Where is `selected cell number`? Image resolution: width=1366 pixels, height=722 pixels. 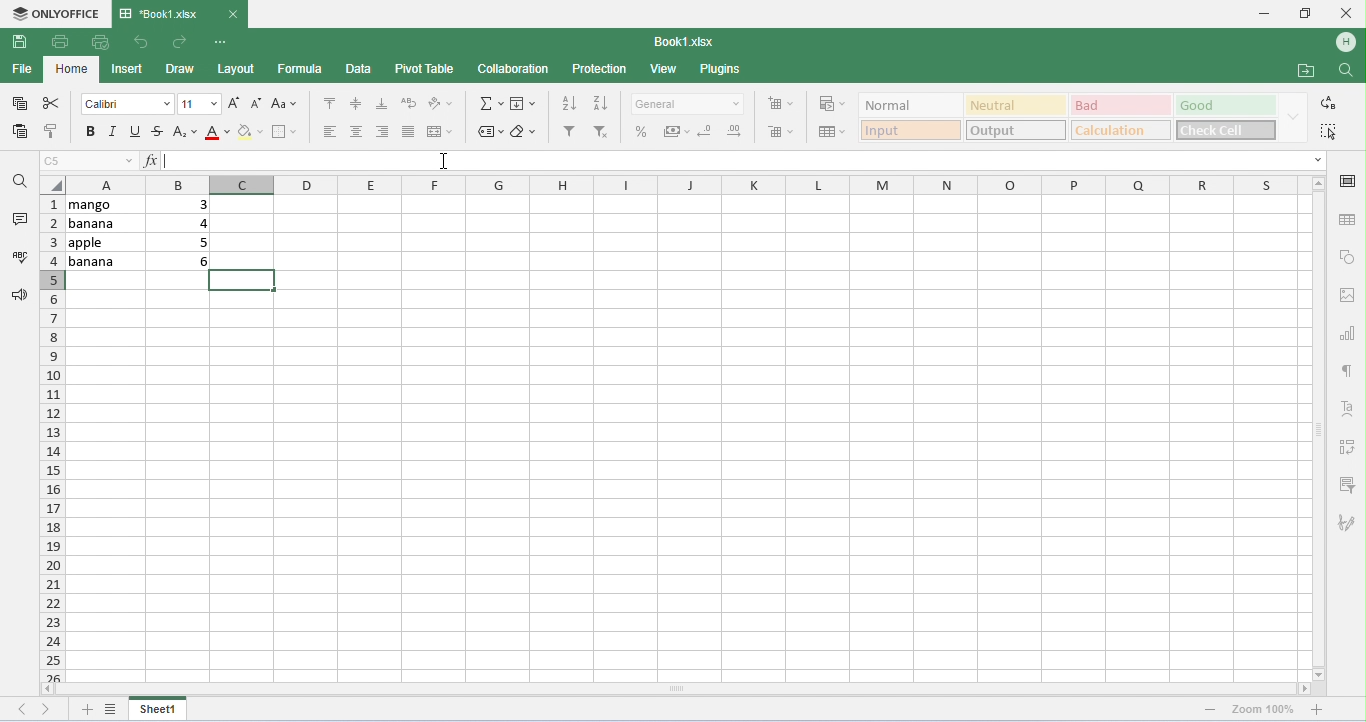
selected cell number is located at coordinates (90, 160).